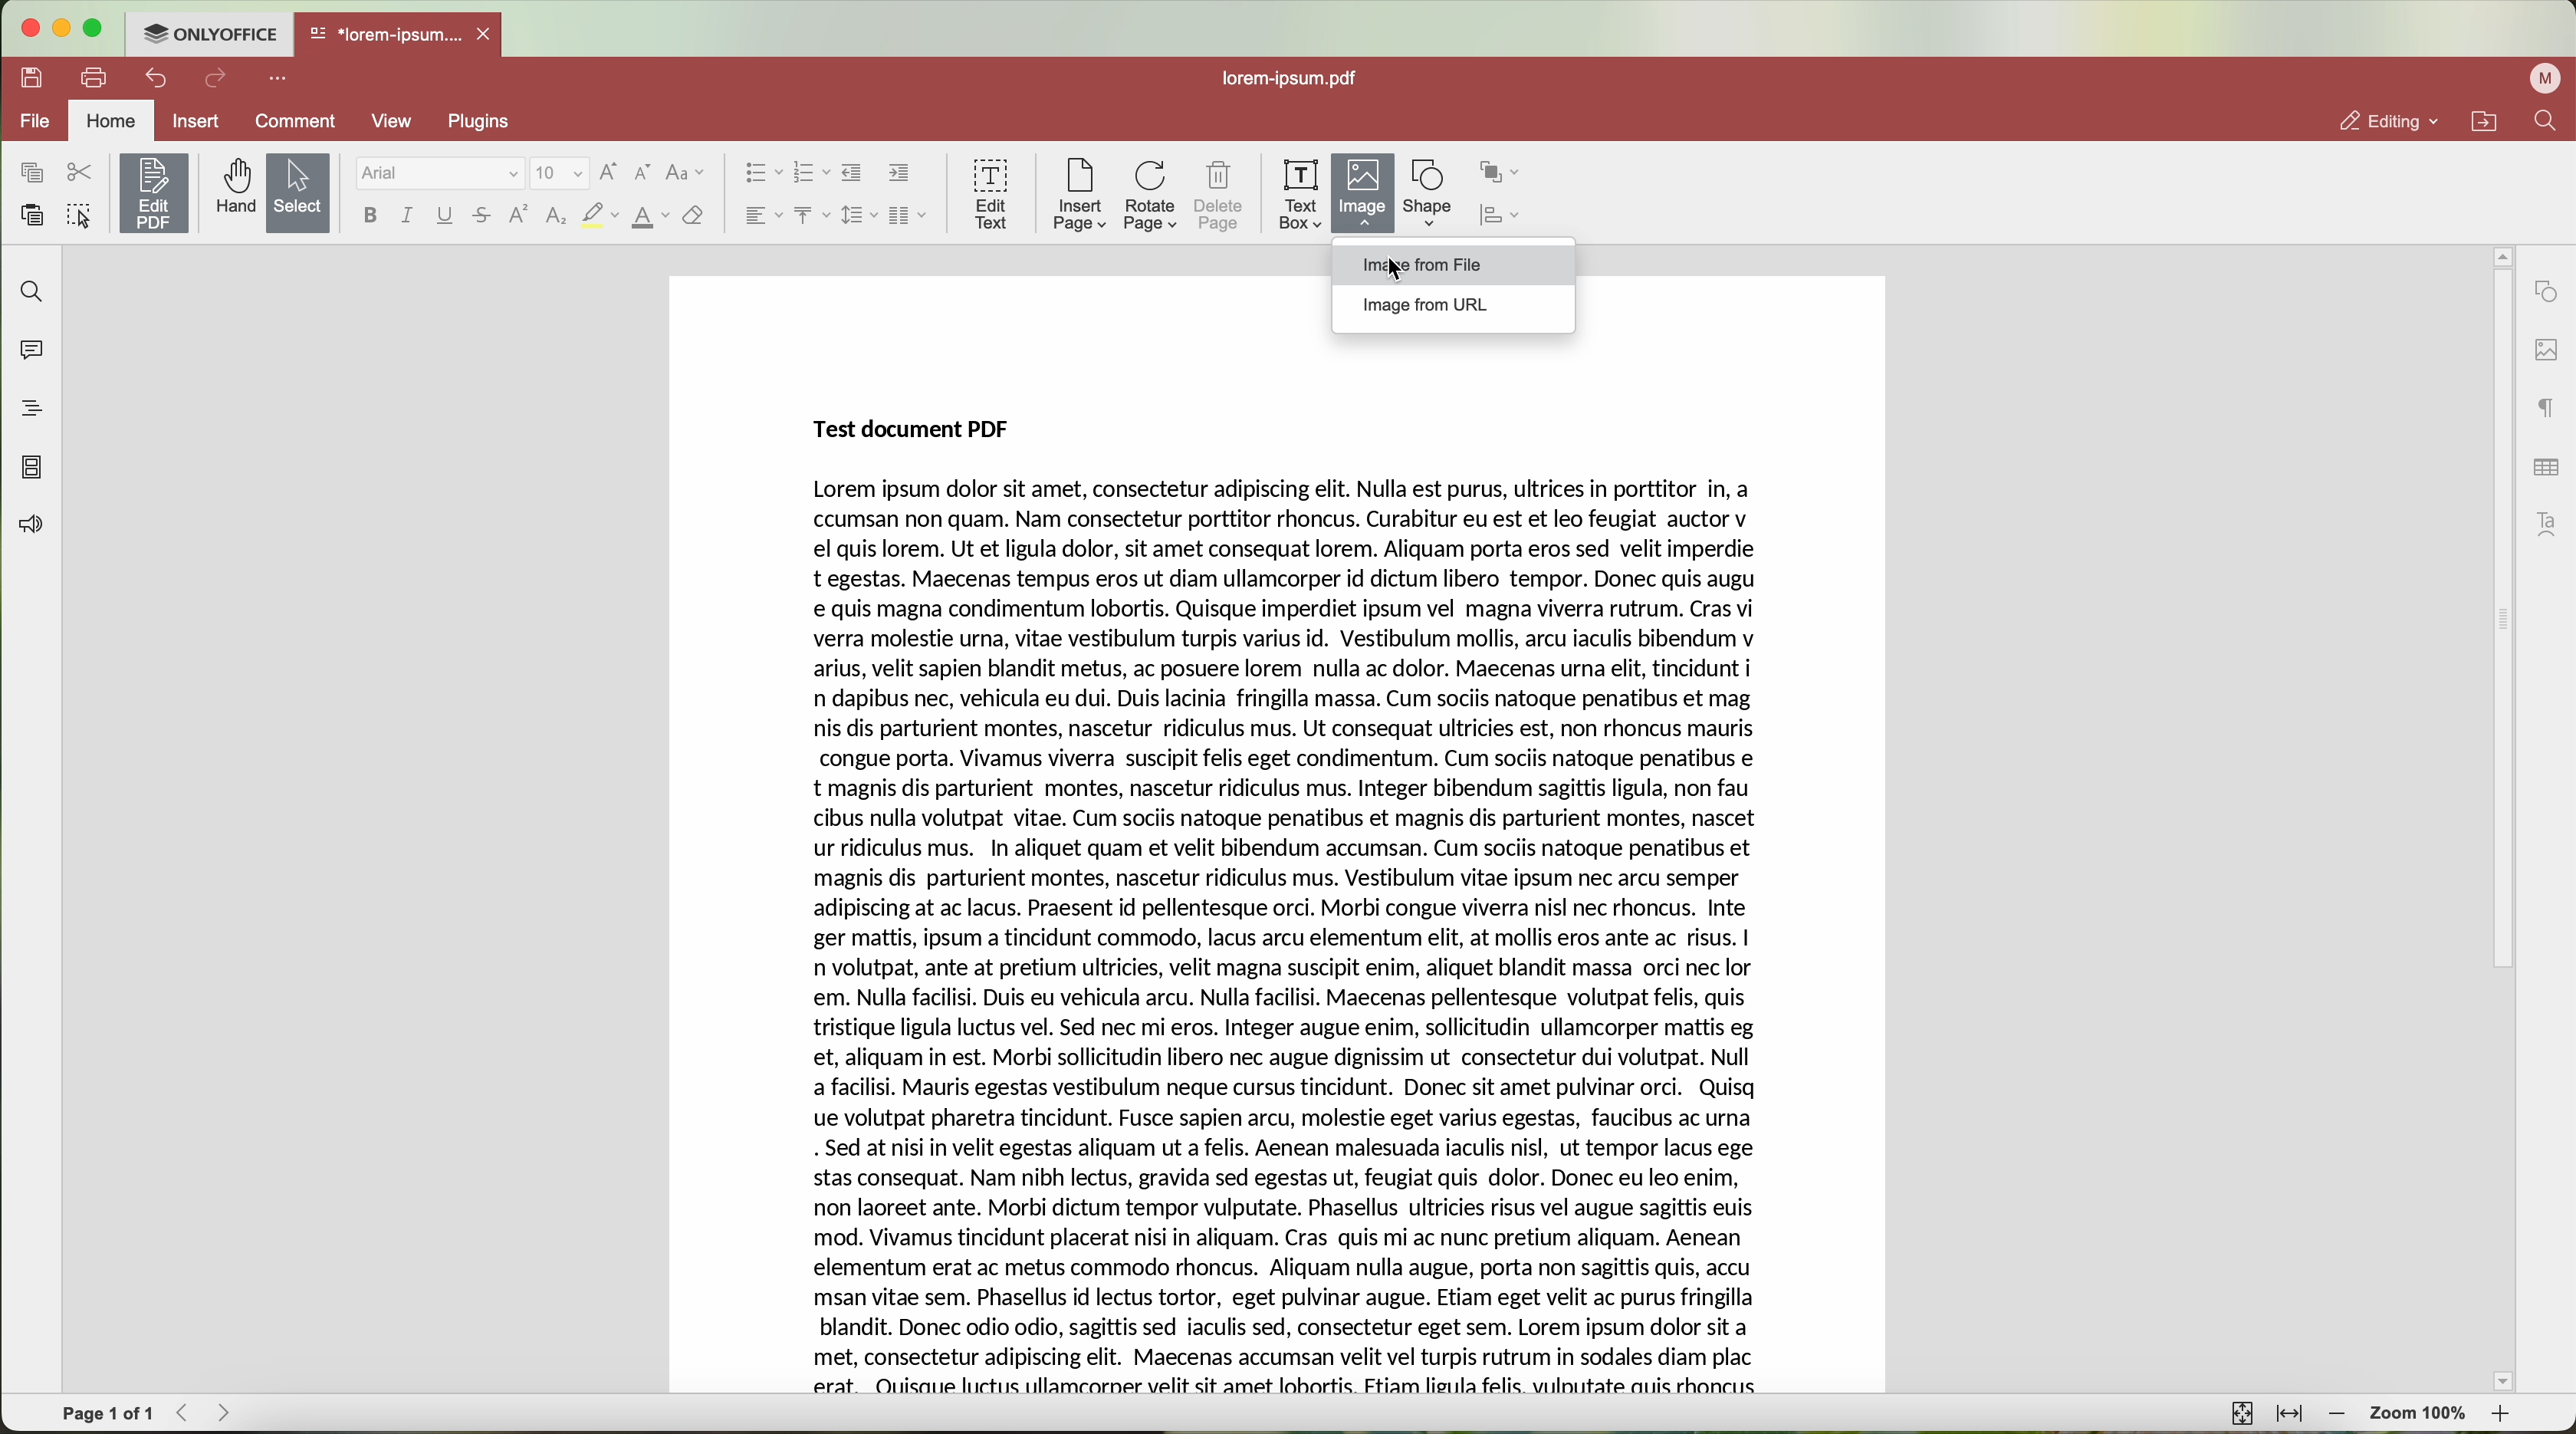 Image resolution: width=2576 pixels, height=1434 pixels. What do you see at coordinates (24, 408) in the screenshot?
I see `headings` at bounding box center [24, 408].